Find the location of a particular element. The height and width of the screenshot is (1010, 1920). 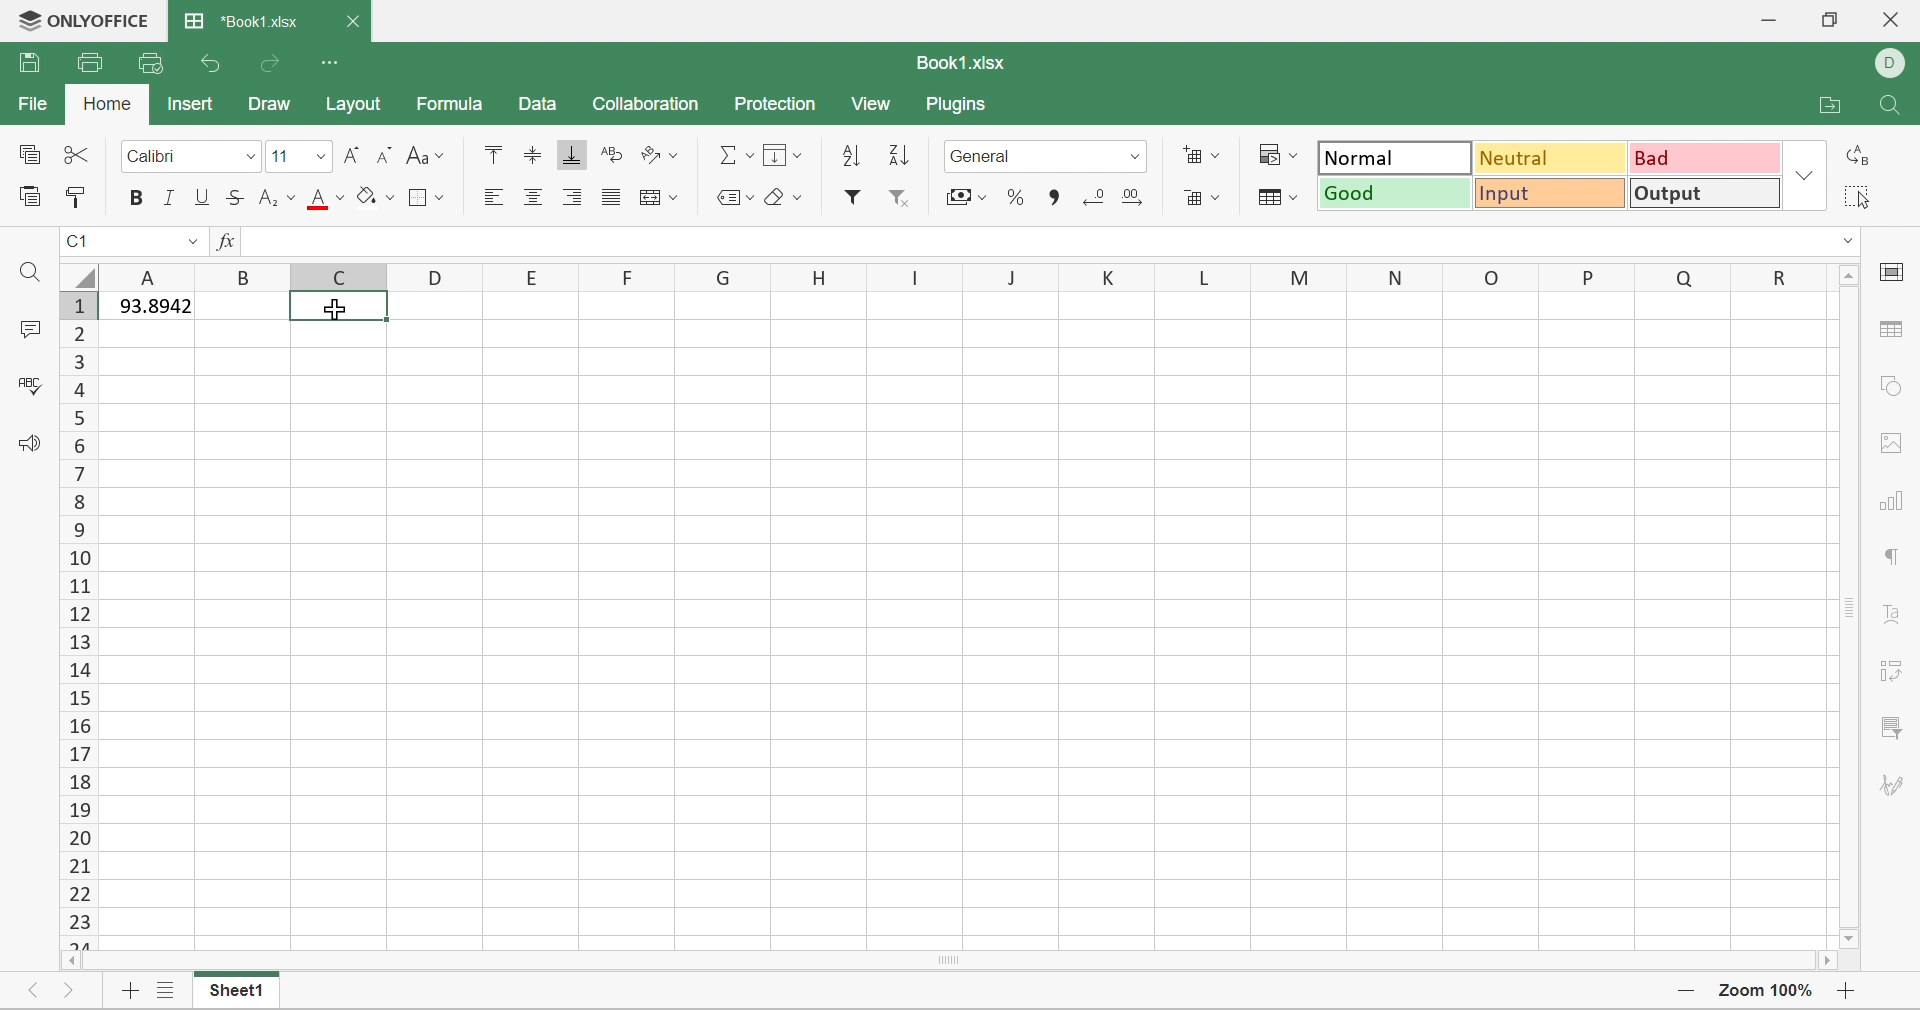

Filter is located at coordinates (858, 198).